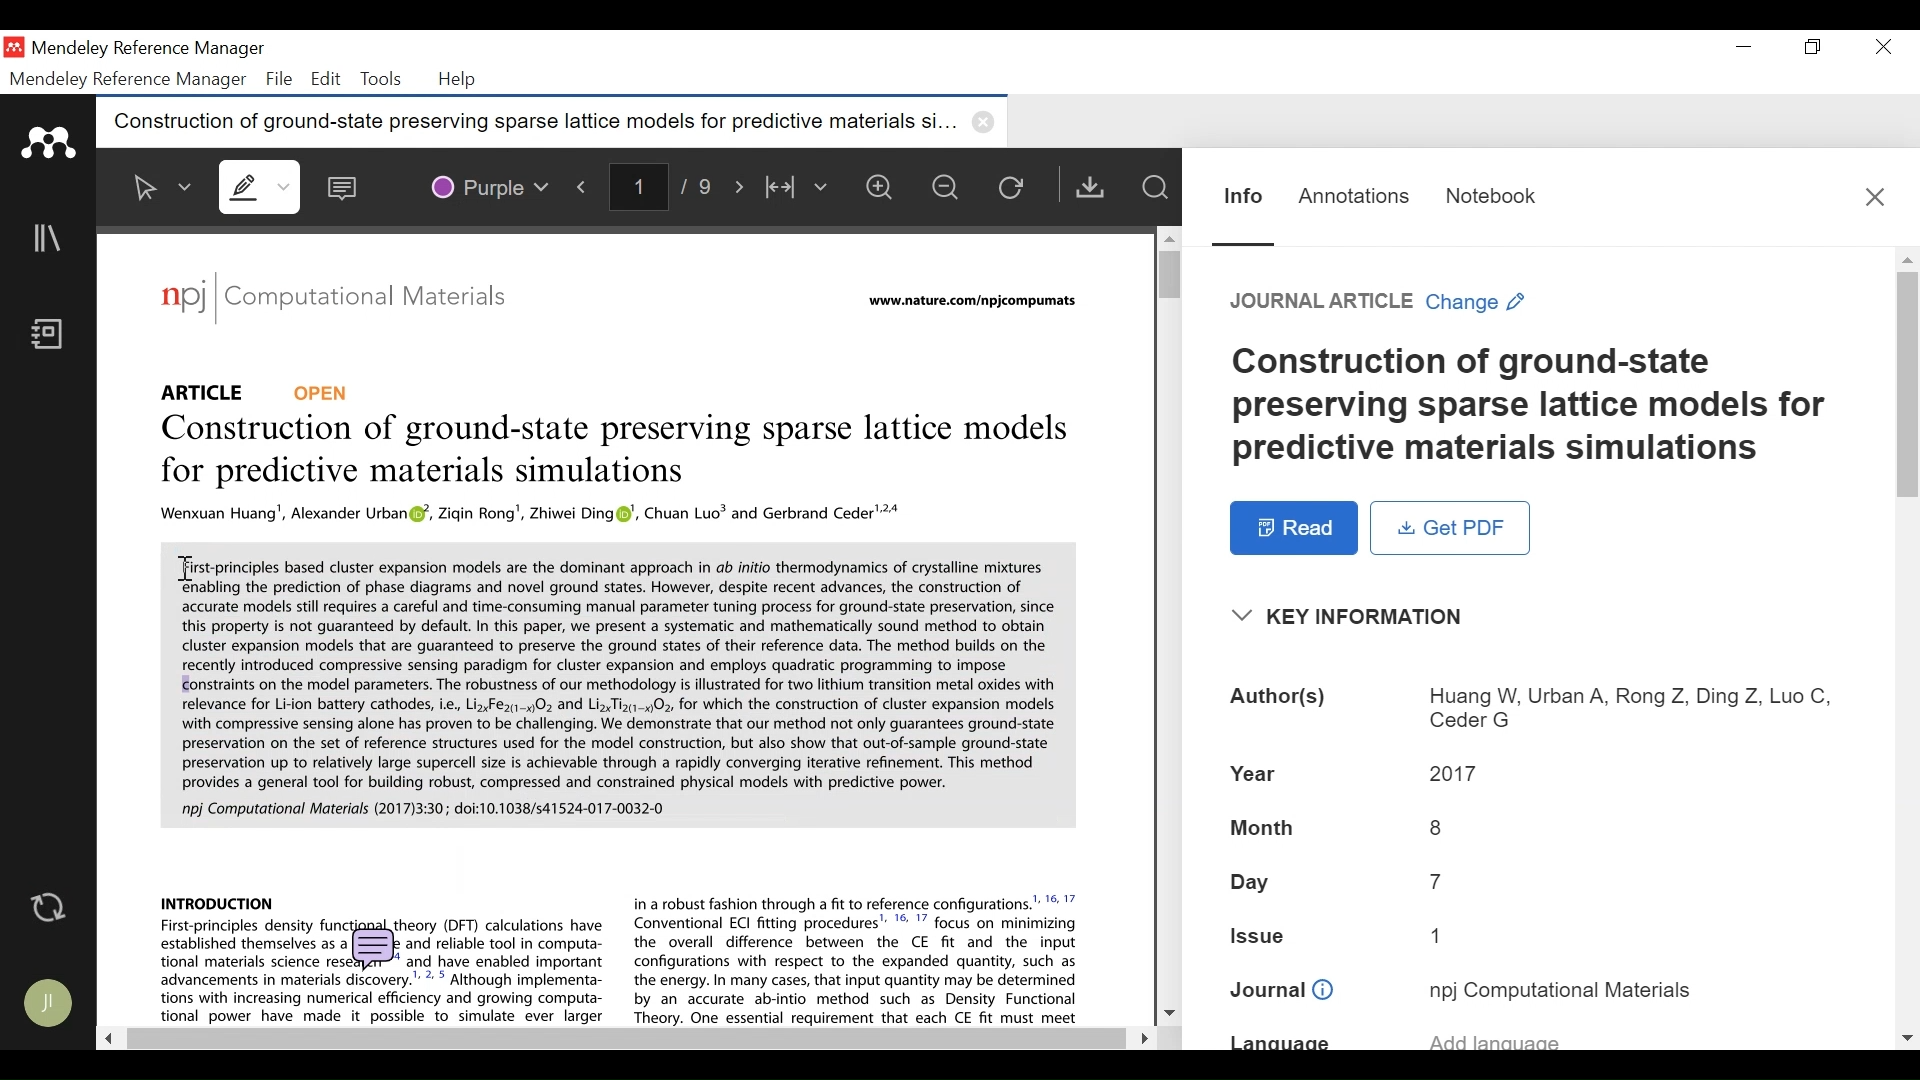 The image size is (1920, 1080). I want to click on Scroll down, so click(1169, 1010).